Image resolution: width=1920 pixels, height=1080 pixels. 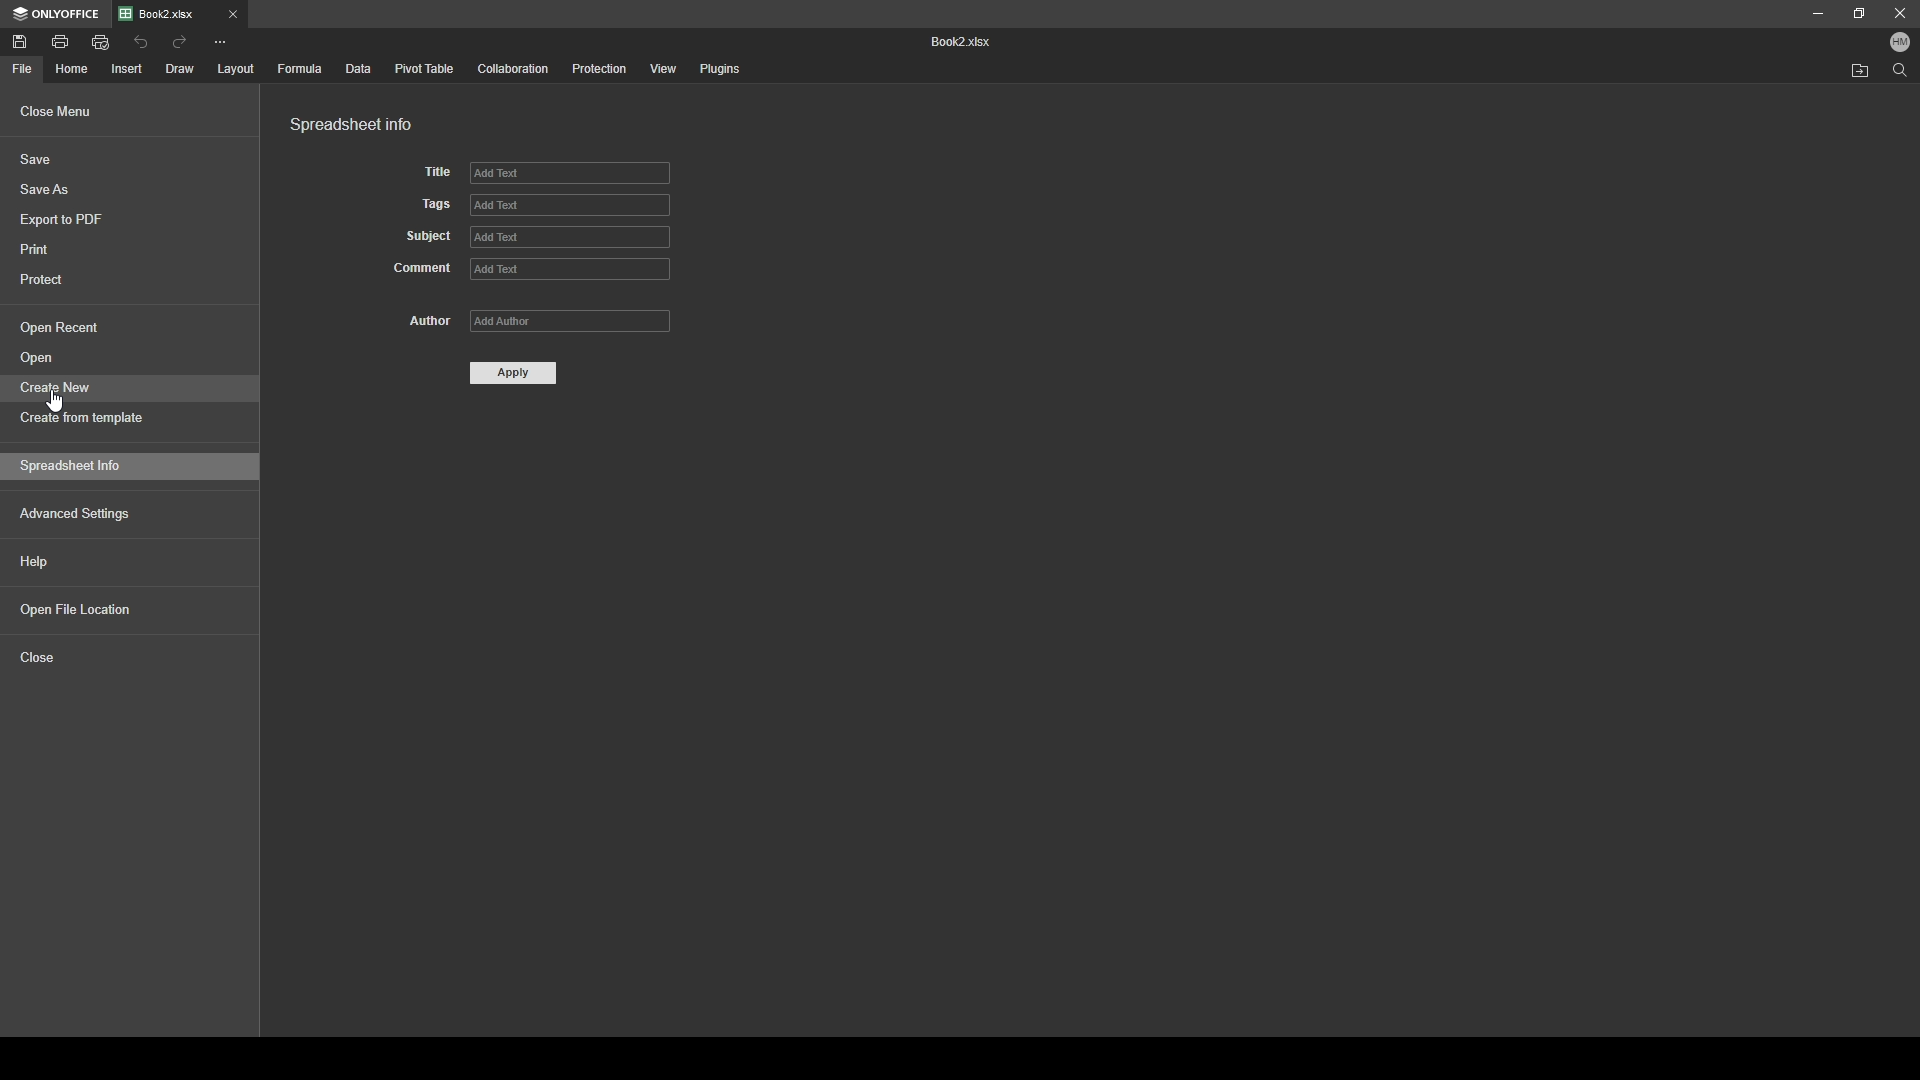 I want to click on onlyoffice, so click(x=68, y=14).